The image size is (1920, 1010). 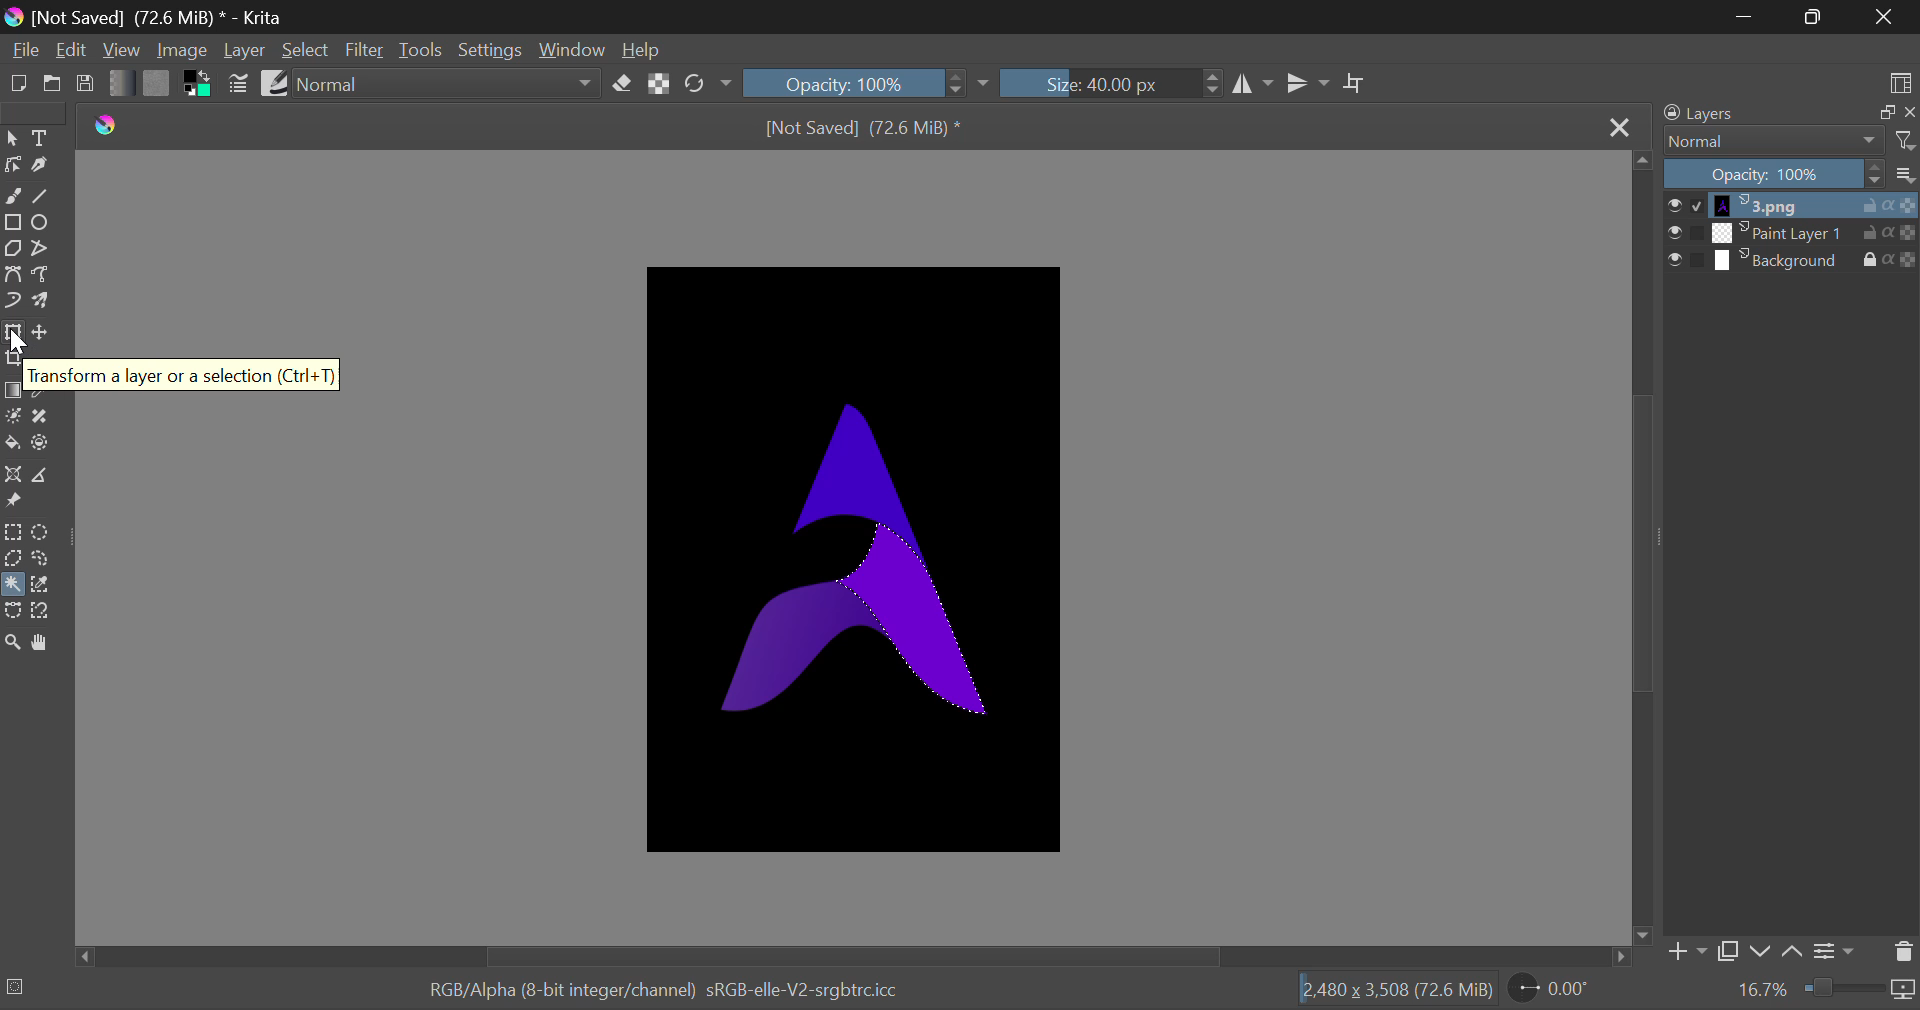 I want to click on cursor, so click(x=27, y=343).